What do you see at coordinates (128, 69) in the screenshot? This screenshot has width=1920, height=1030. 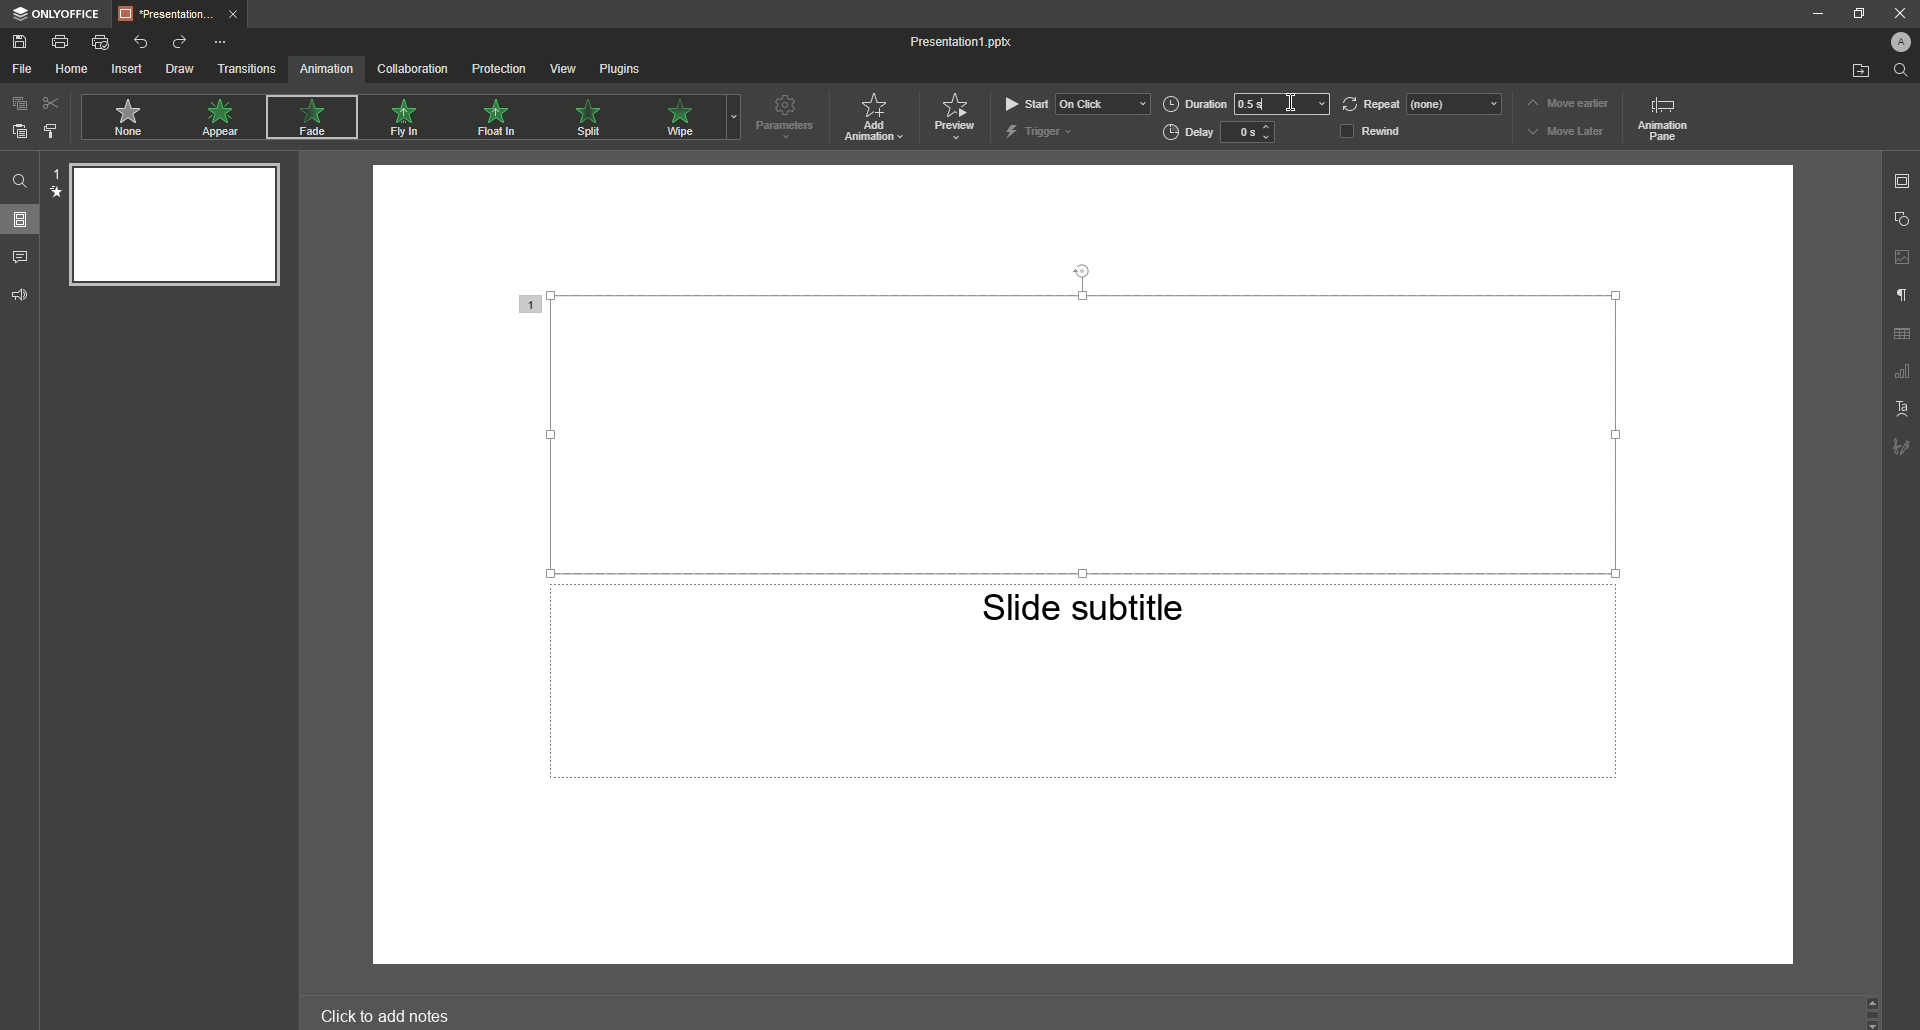 I see `Insert` at bounding box center [128, 69].